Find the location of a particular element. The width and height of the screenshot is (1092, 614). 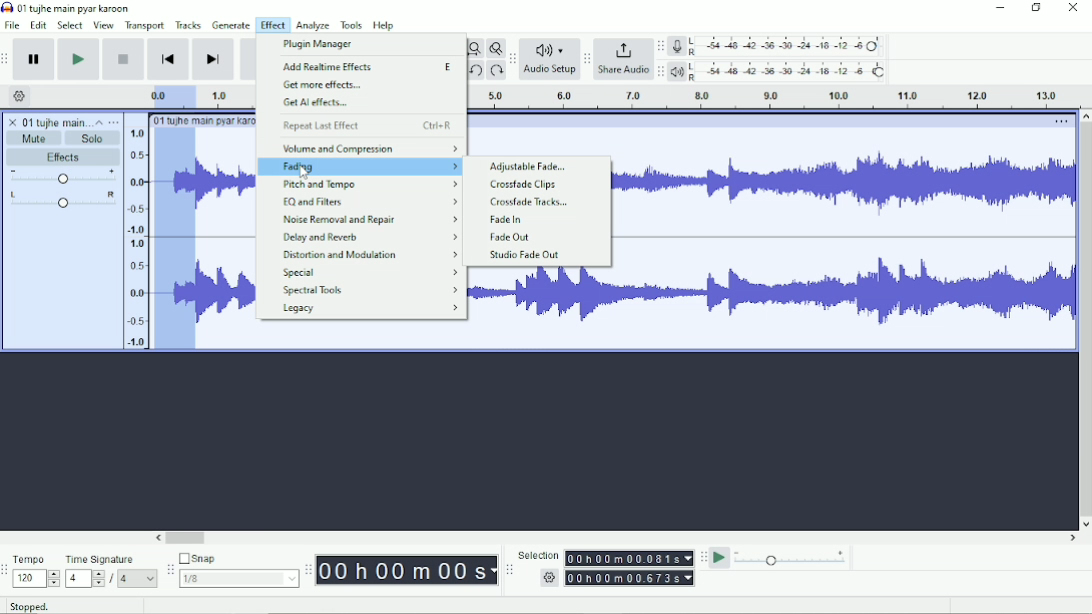

Minimize is located at coordinates (1001, 8).